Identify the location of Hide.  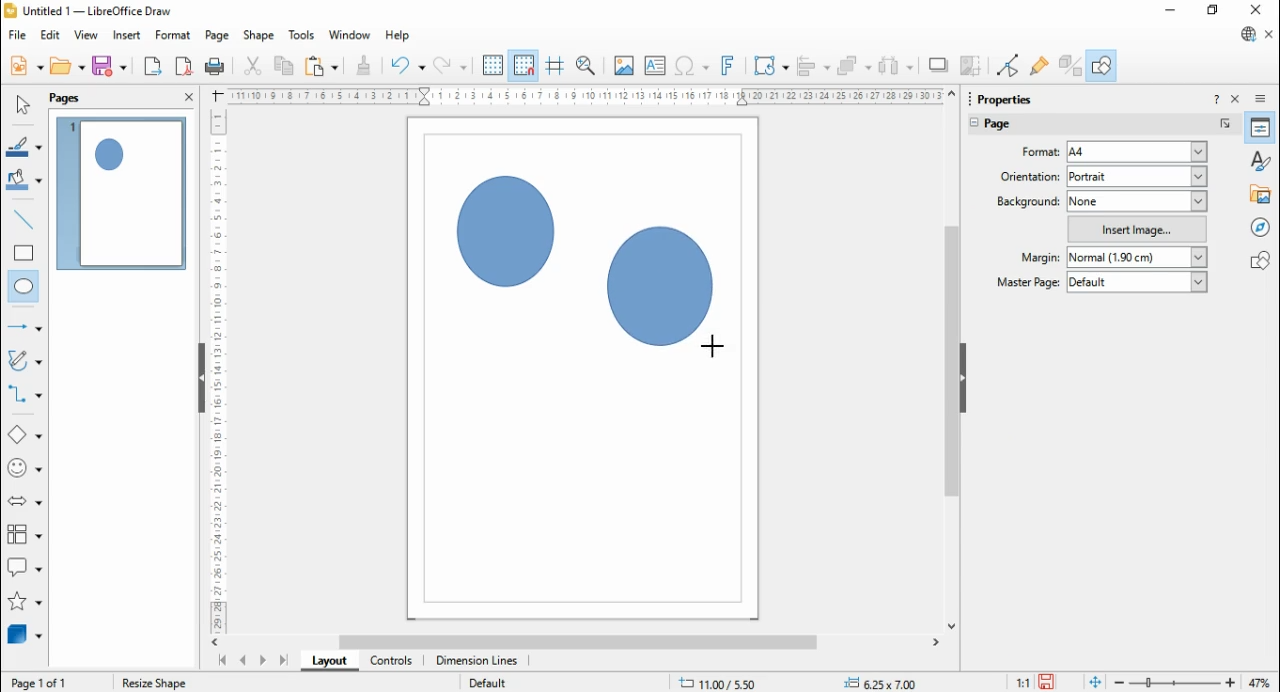
(201, 380).